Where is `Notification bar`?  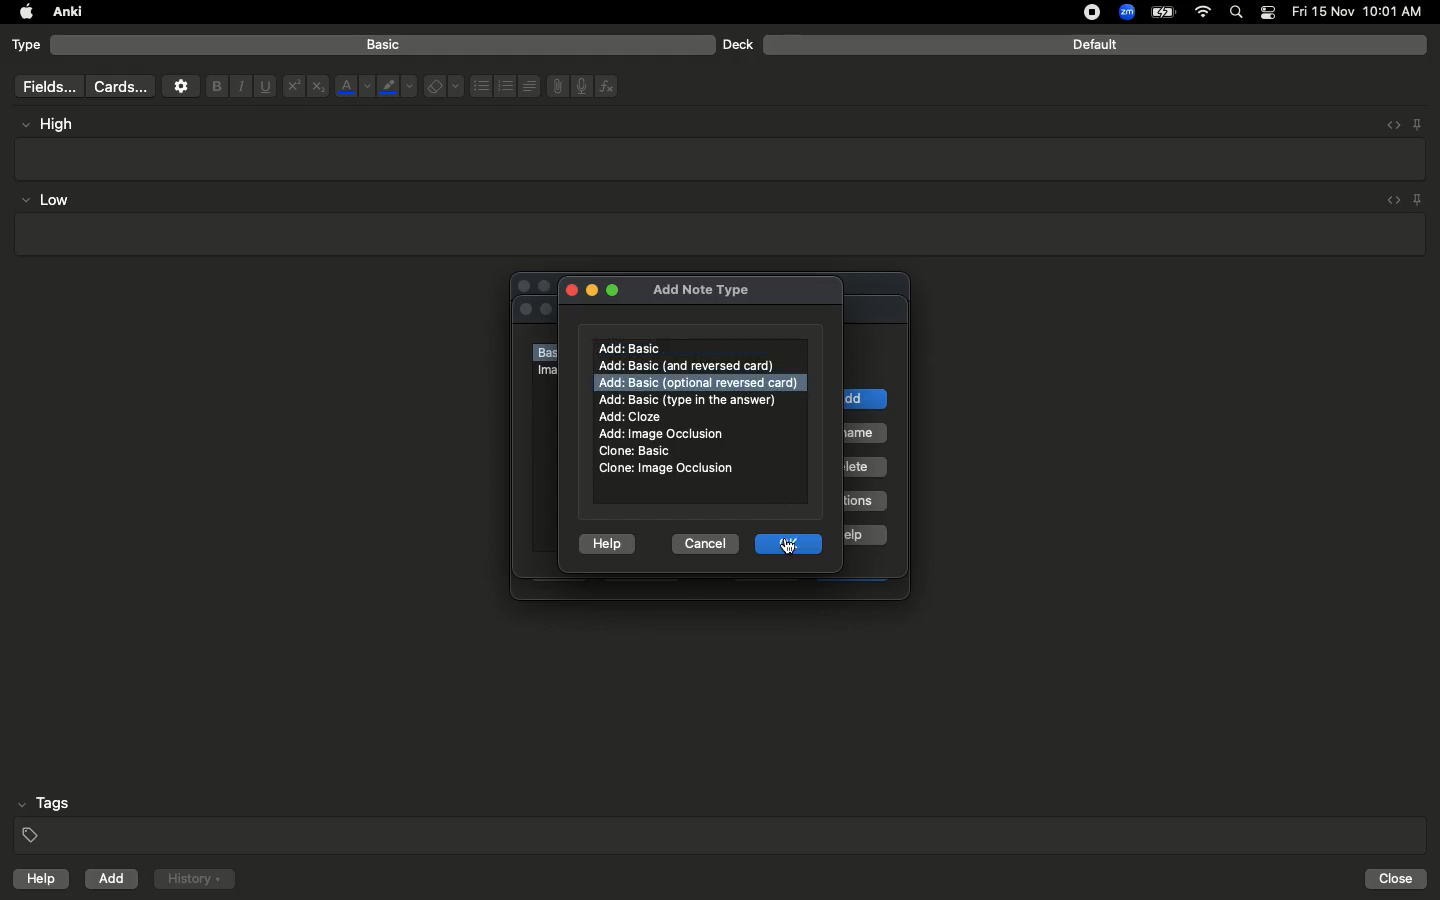 Notification bar is located at coordinates (1268, 13).